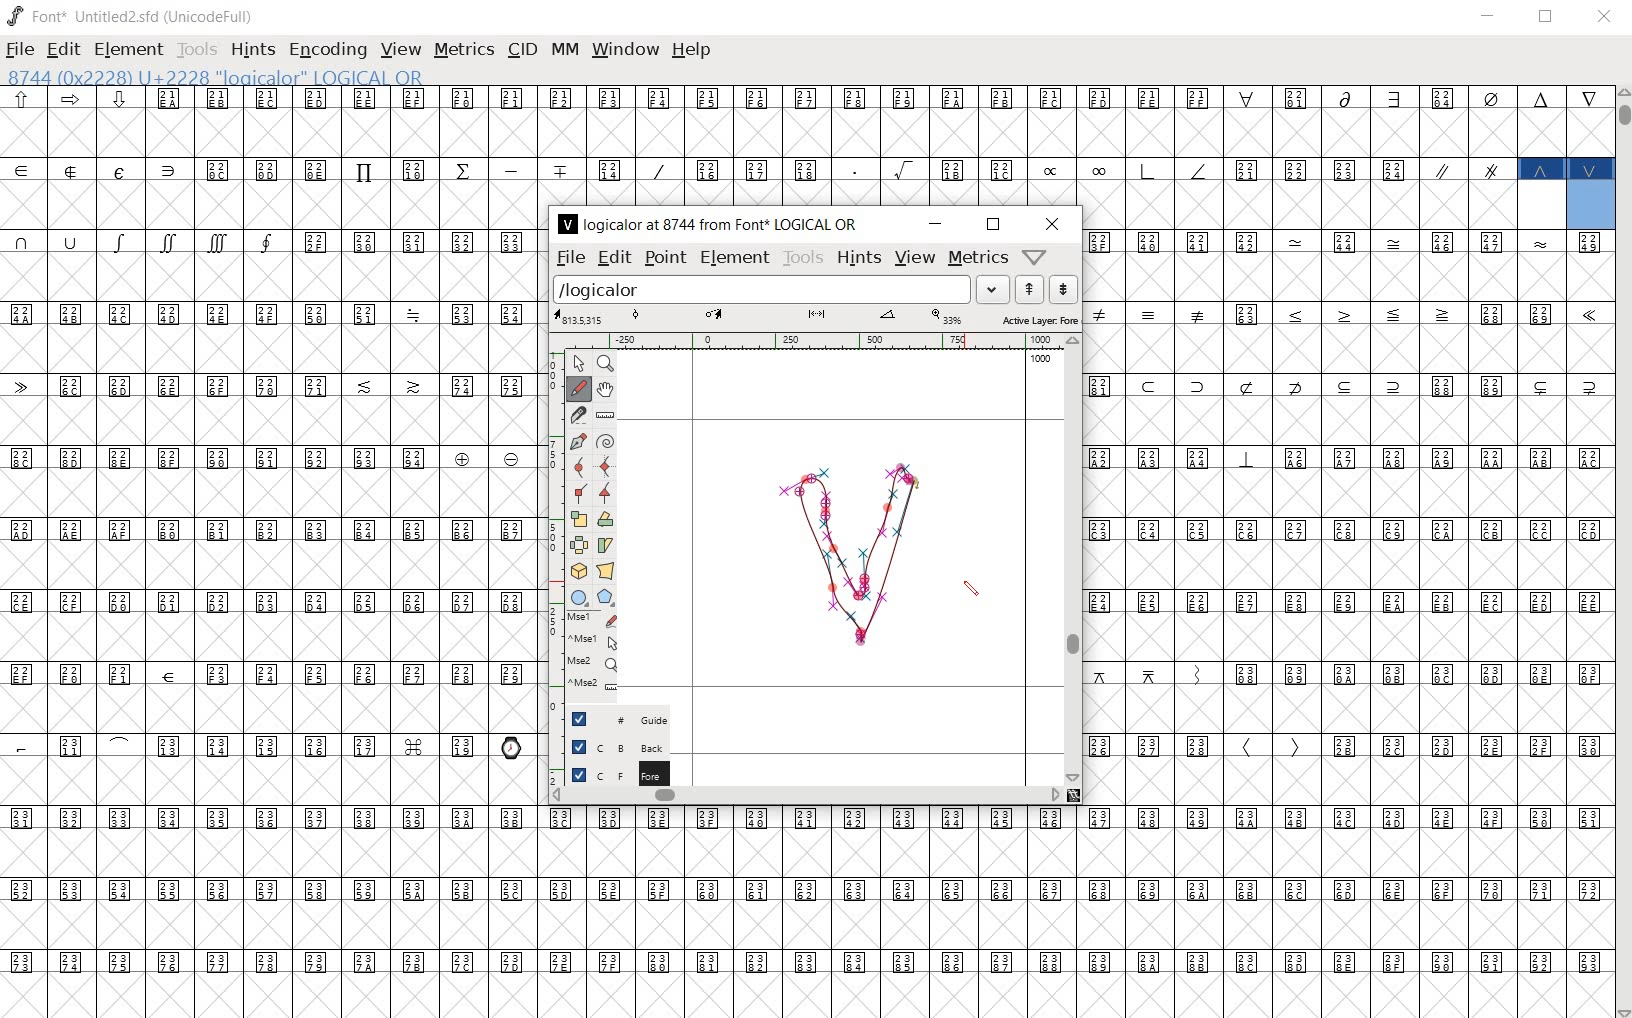 The image size is (1632, 1018). I want to click on edit, so click(614, 259).